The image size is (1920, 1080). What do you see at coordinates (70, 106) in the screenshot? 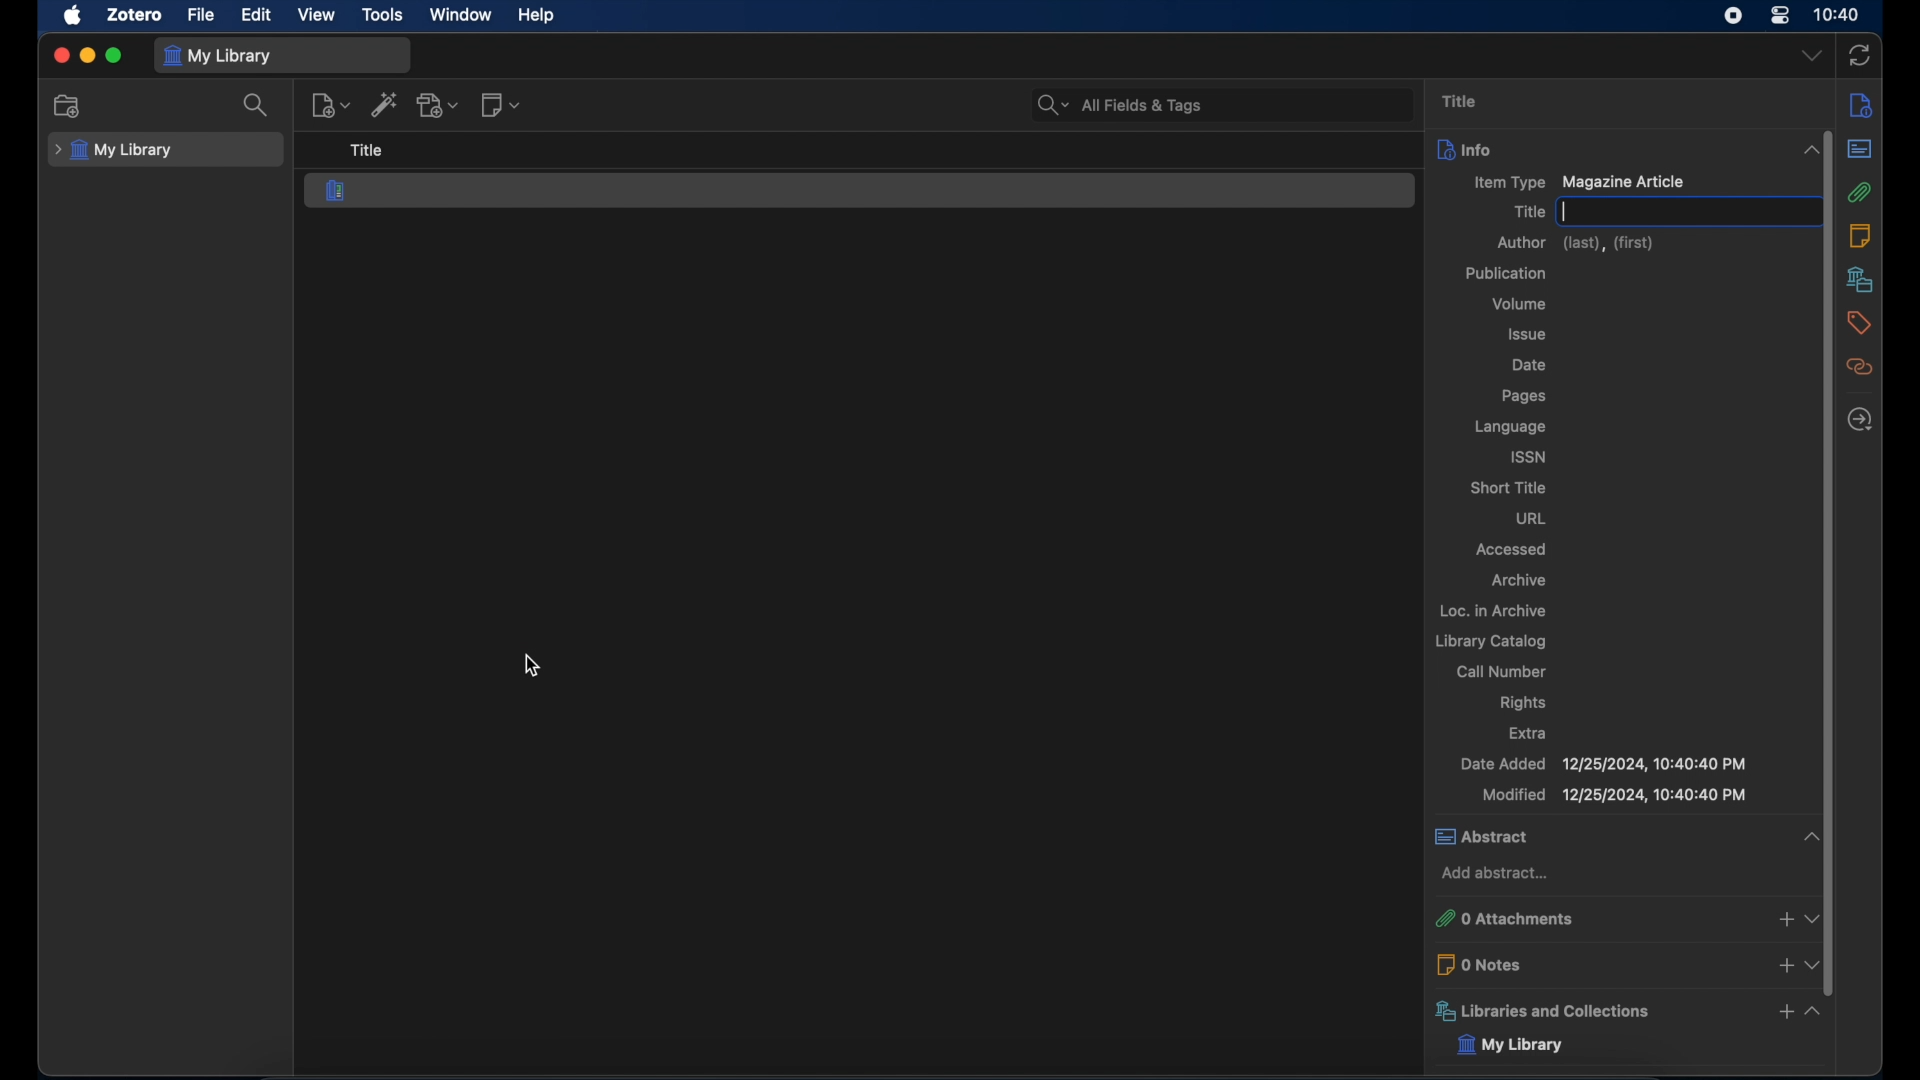
I see `new collection` at bounding box center [70, 106].